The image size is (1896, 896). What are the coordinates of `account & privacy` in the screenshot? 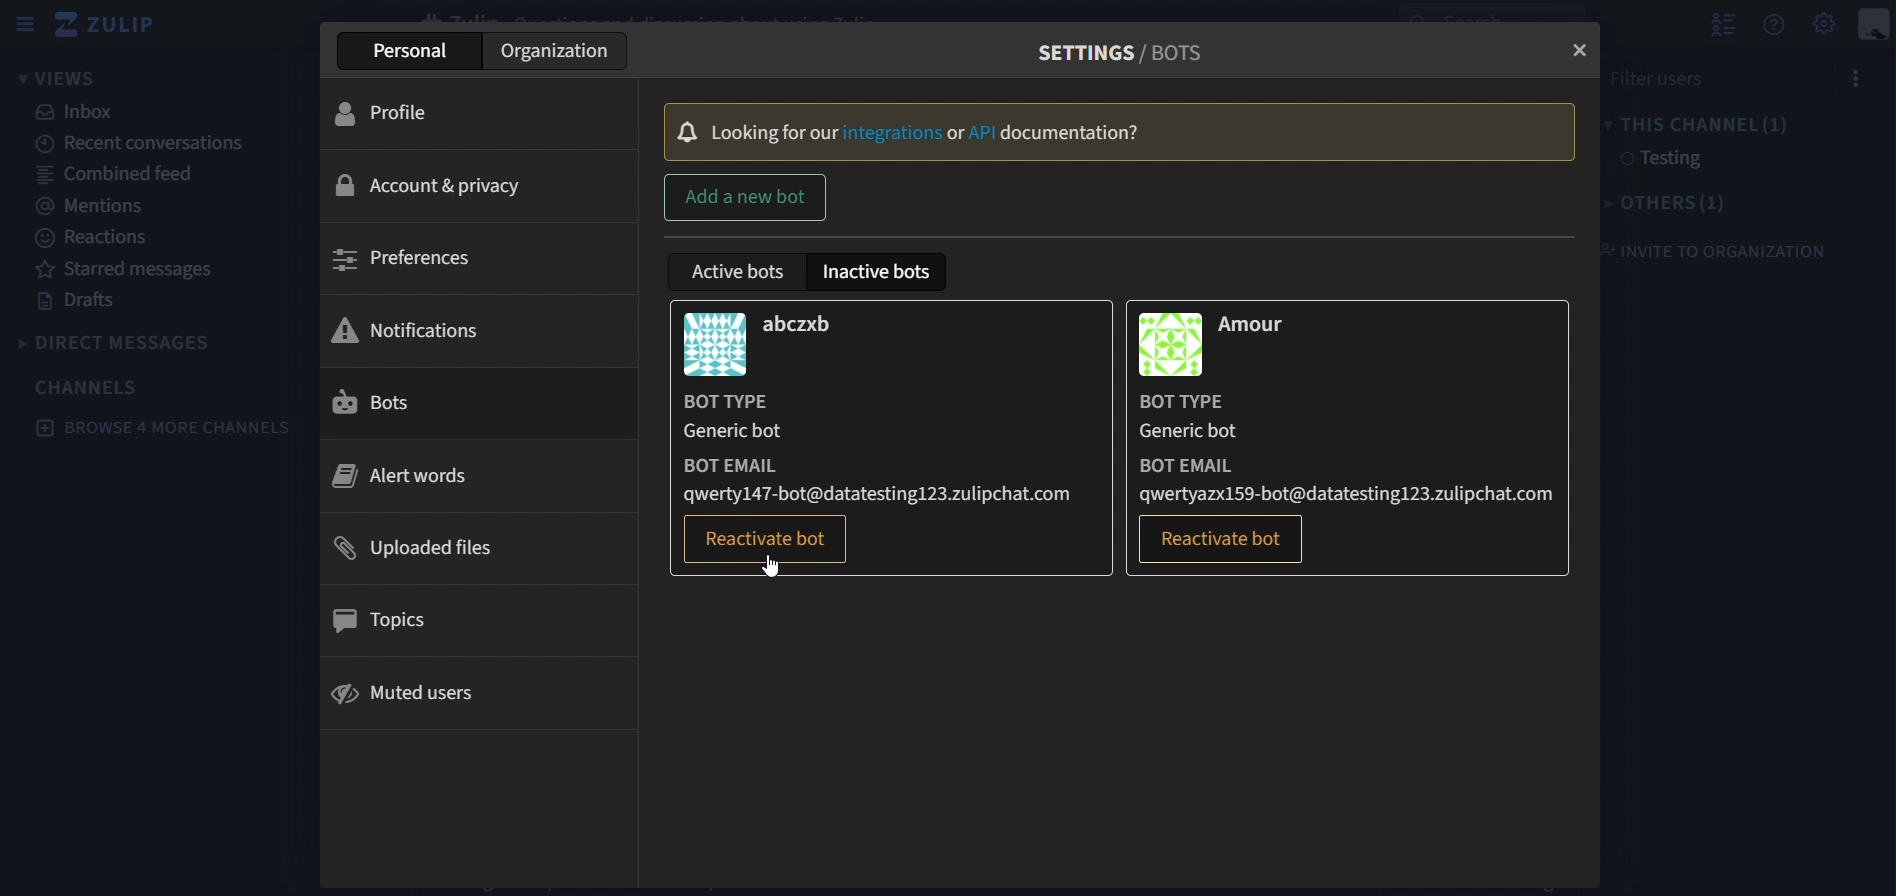 It's located at (429, 184).